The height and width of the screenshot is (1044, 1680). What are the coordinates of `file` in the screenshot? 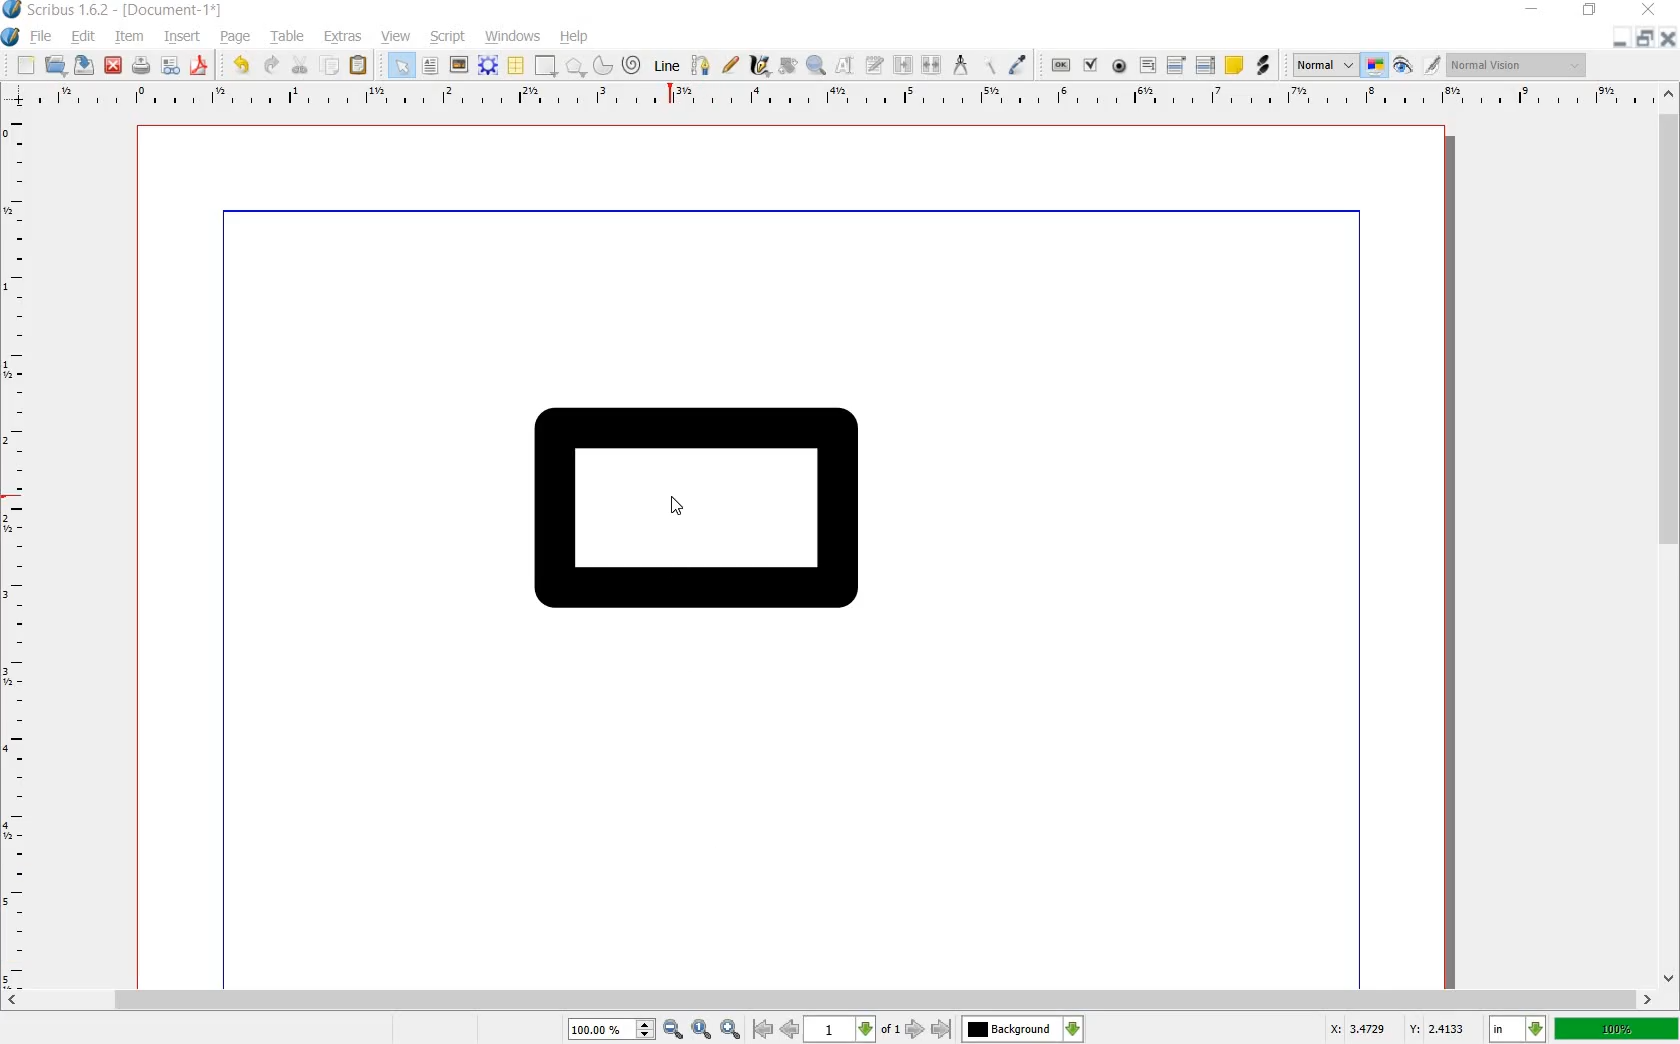 It's located at (41, 39).